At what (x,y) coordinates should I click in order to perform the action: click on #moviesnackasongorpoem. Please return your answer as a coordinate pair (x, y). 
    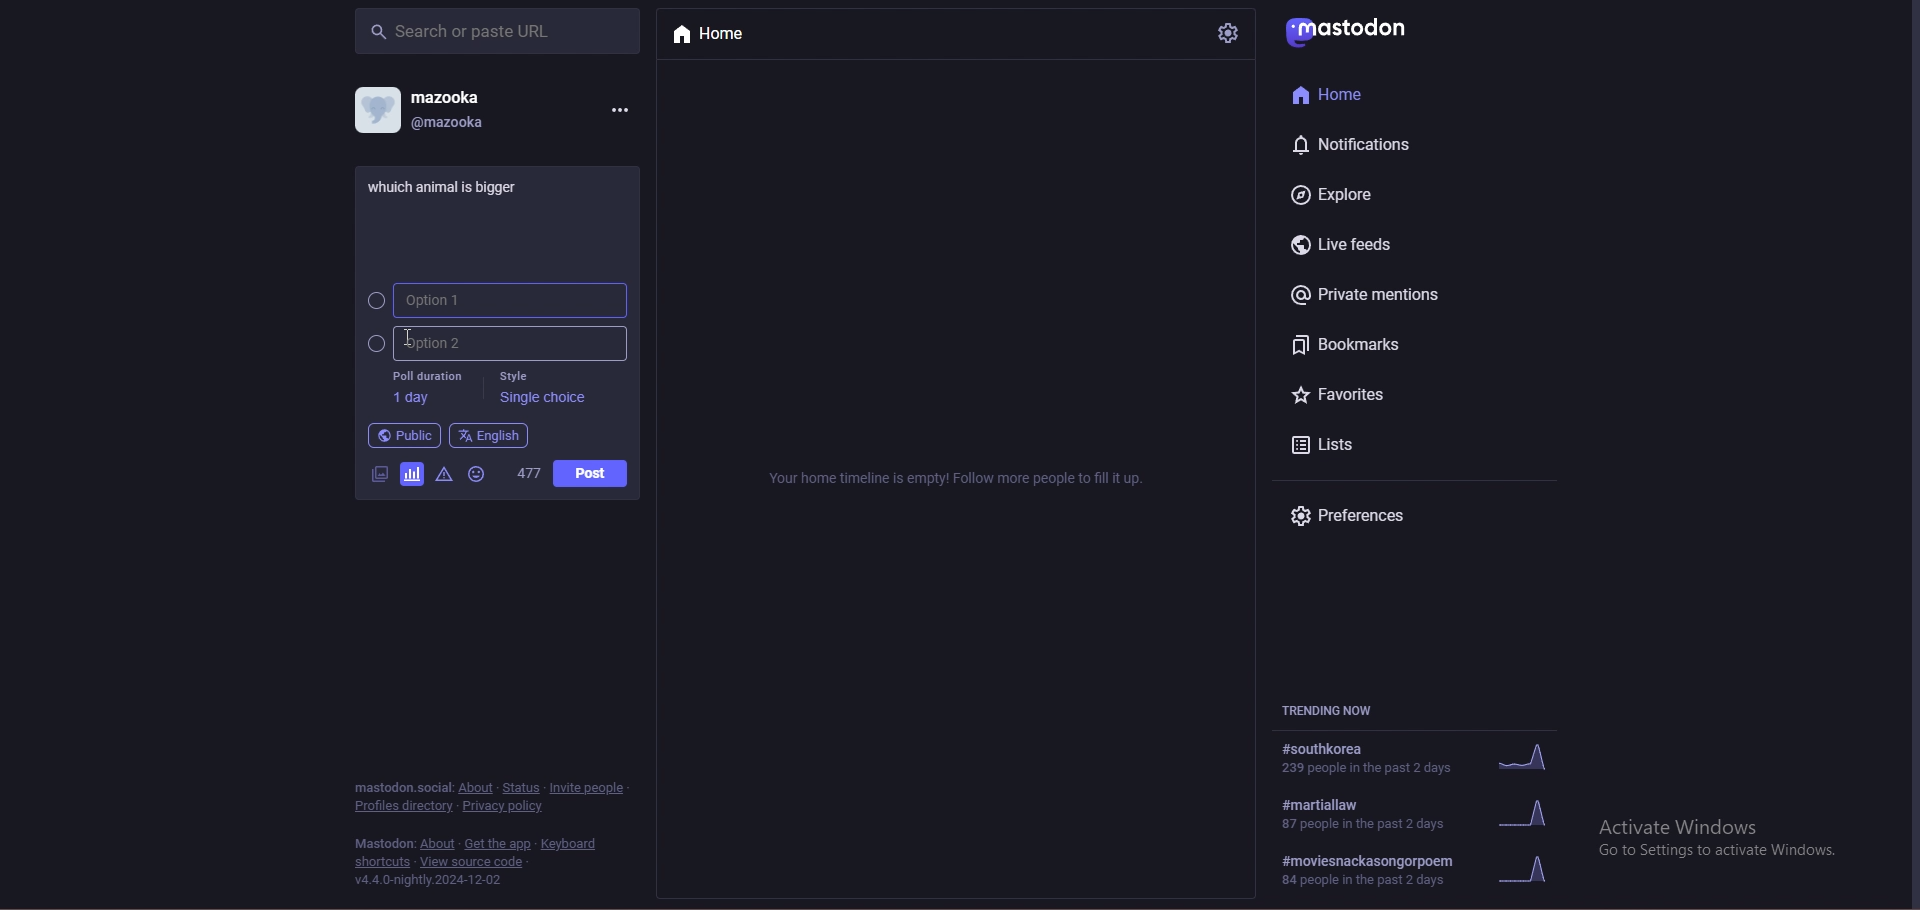
    Looking at the image, I should click on (1426, 871).